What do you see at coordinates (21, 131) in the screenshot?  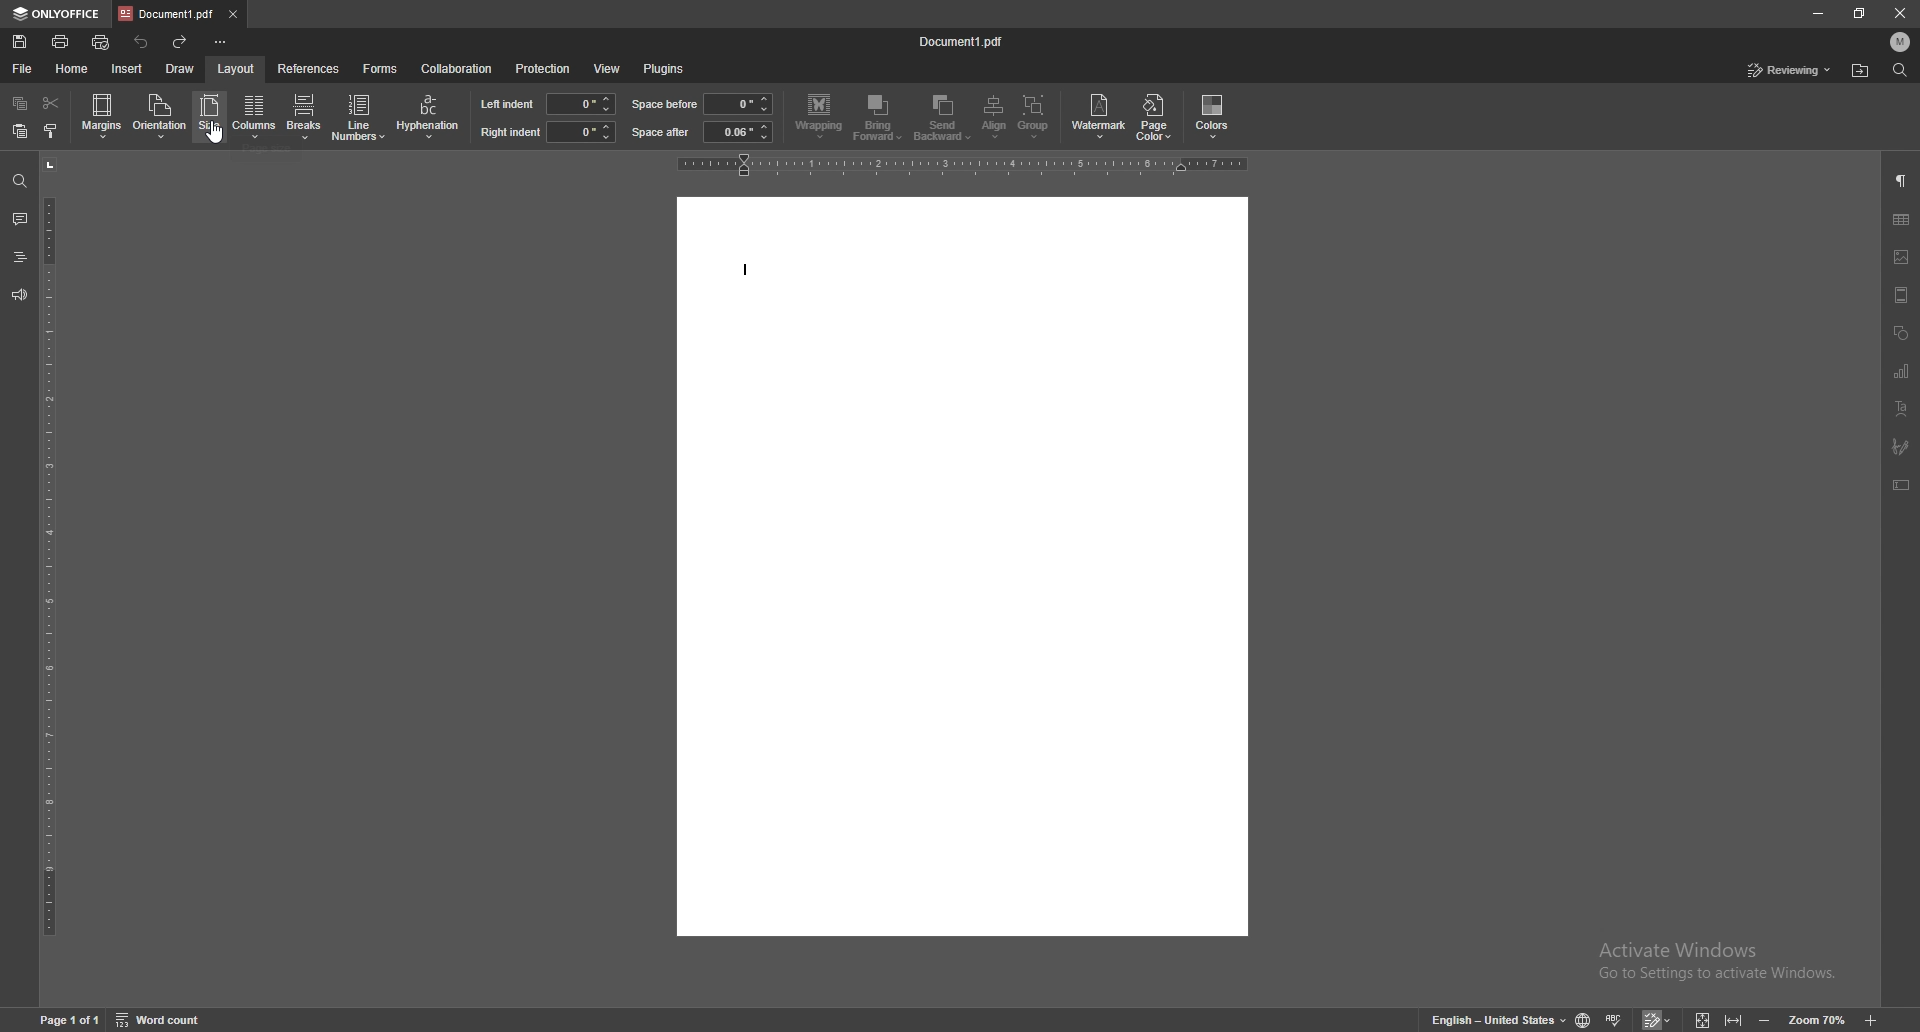 I see `paste` at bounding box center [21, 131].